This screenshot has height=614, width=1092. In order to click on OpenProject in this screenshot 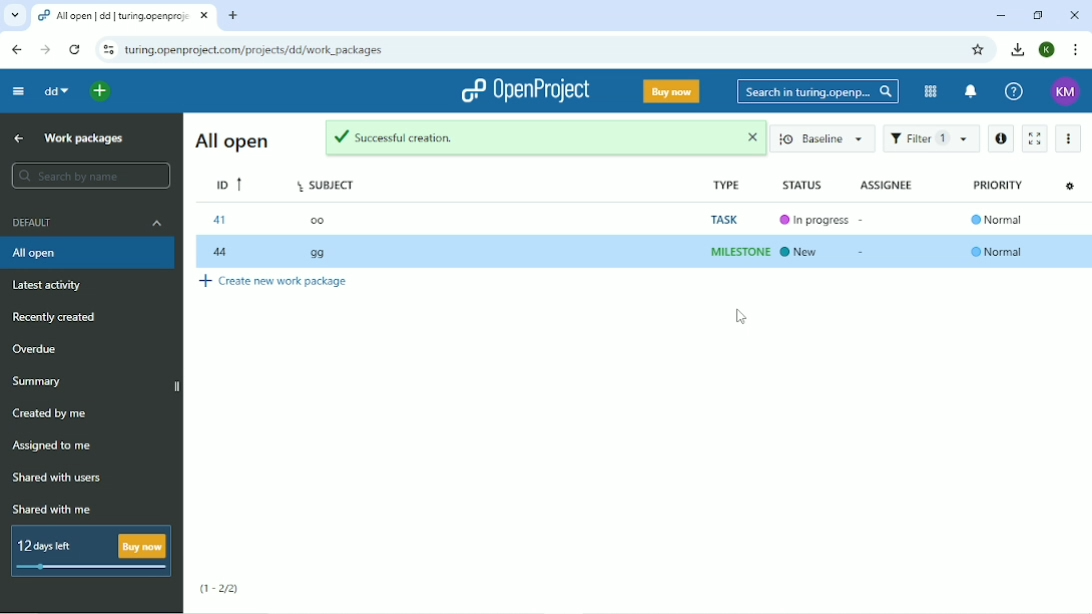, I will do `click(524, 92)`.